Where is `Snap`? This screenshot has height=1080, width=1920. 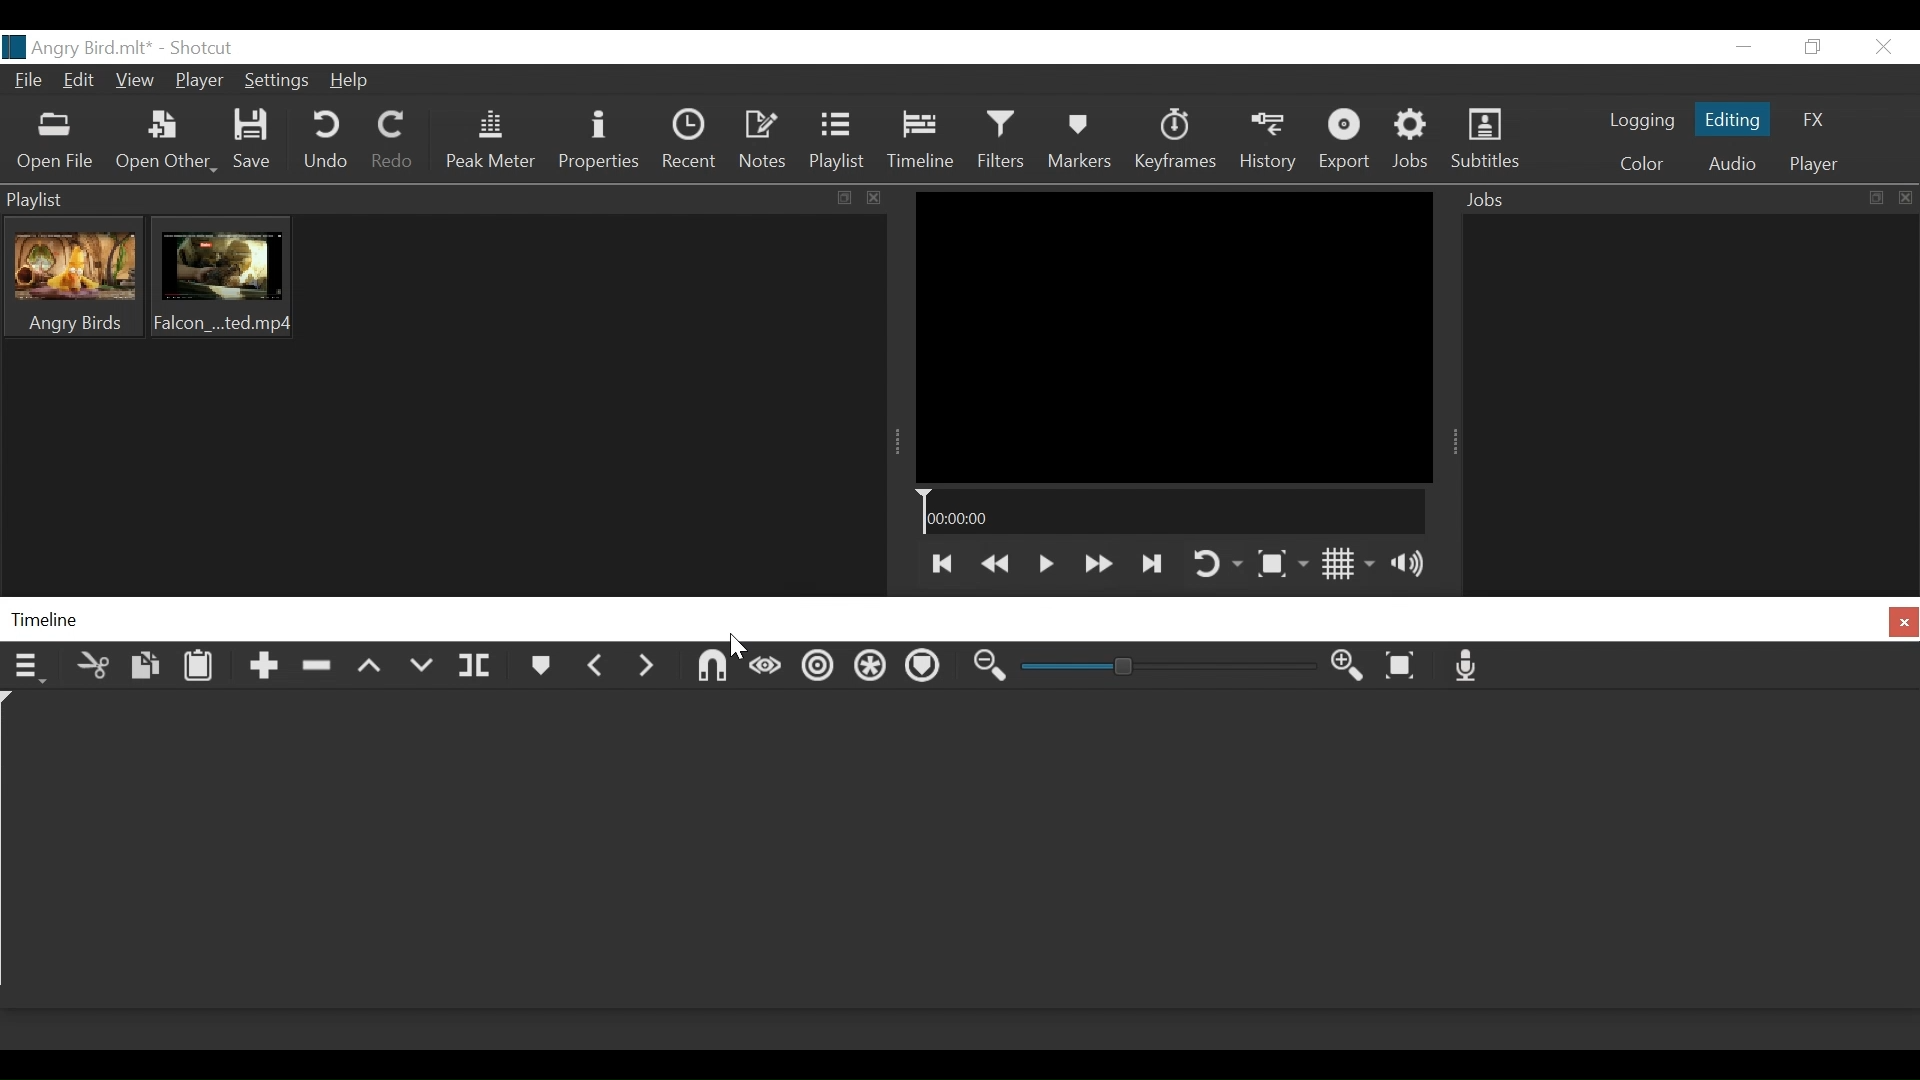 Snap is located at coordinates (713, 668).